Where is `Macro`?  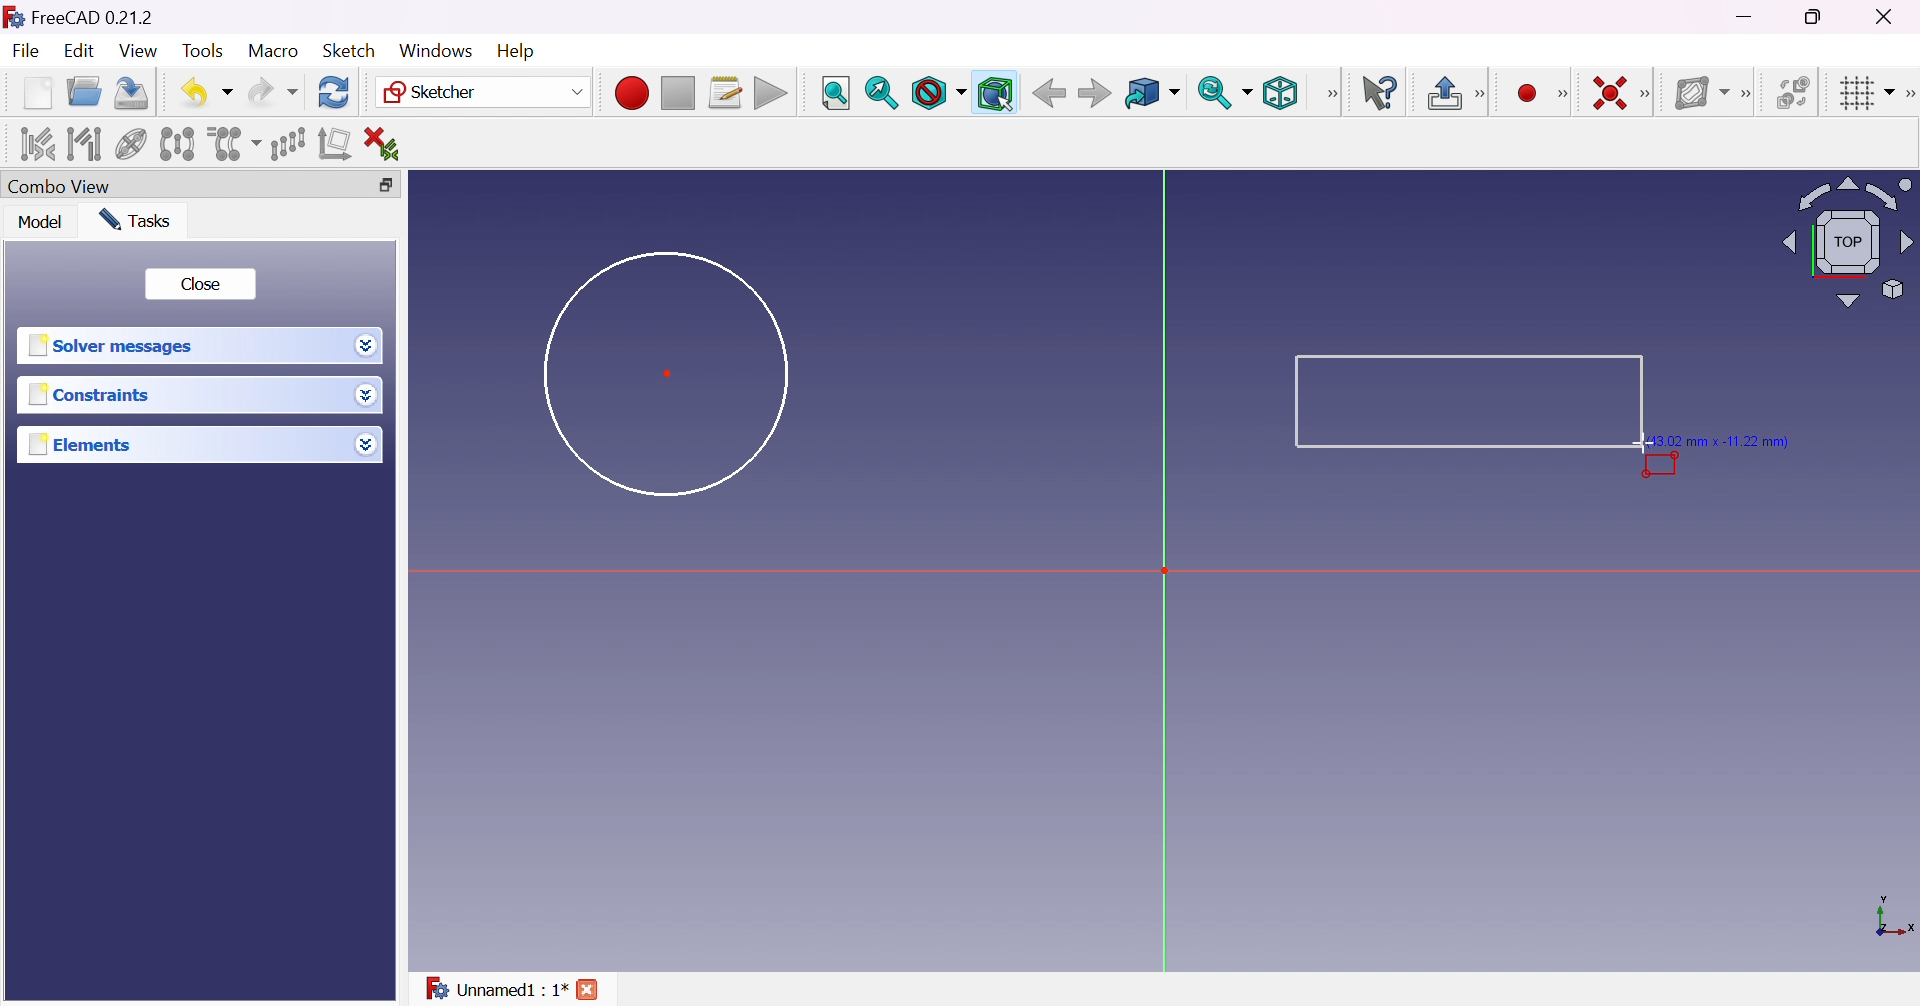
Macro is located at coordinates (274, 50).